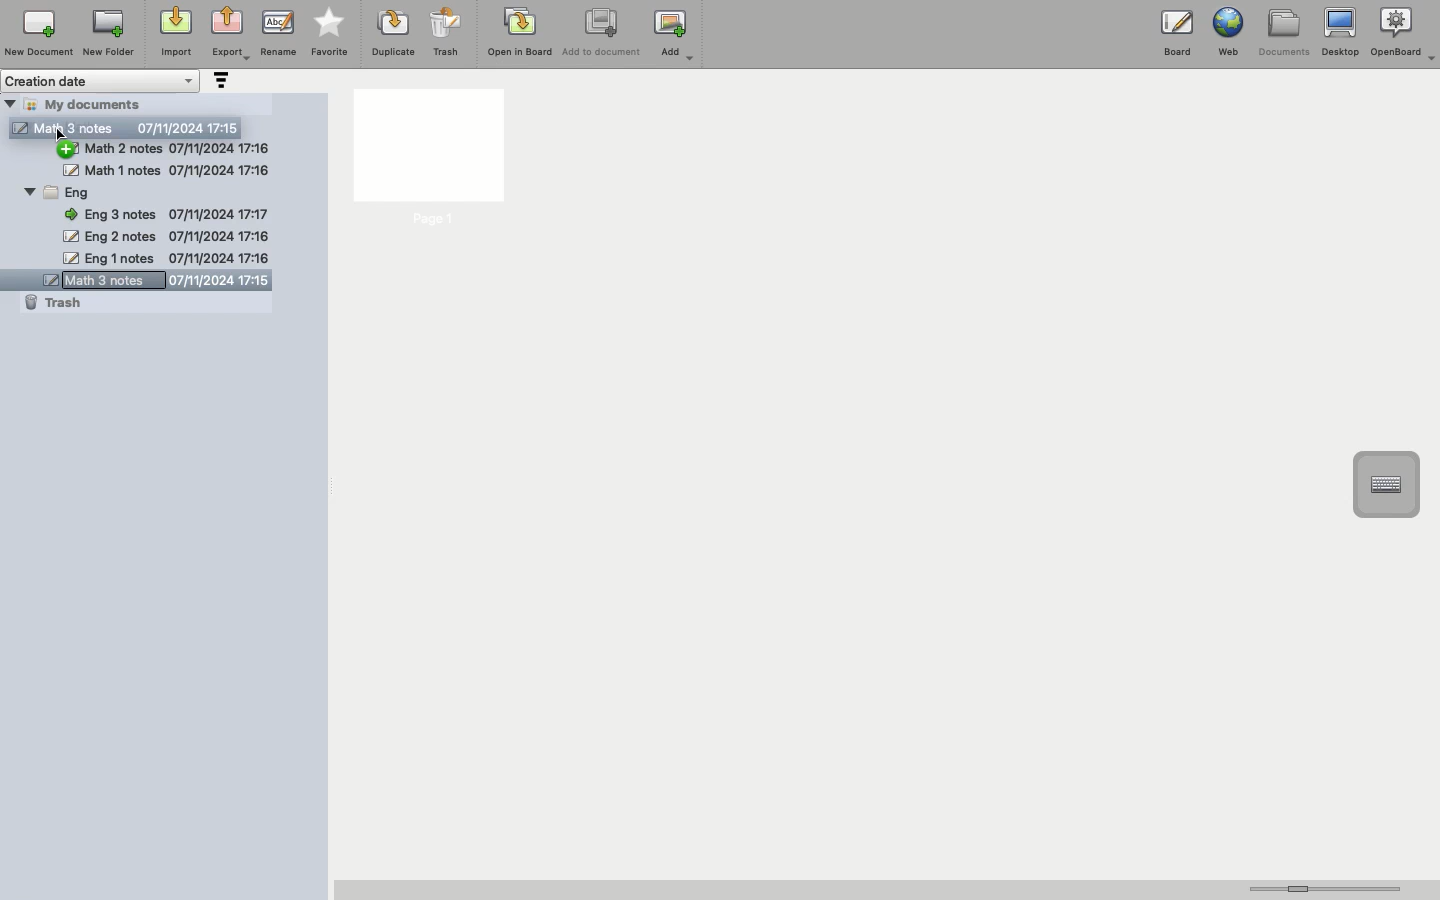 This screenshot has width=1440, height=900. What do you see at coordinates (330, 33) in the screenshot?
I see `Favorite` at bounding box center [330, 33].